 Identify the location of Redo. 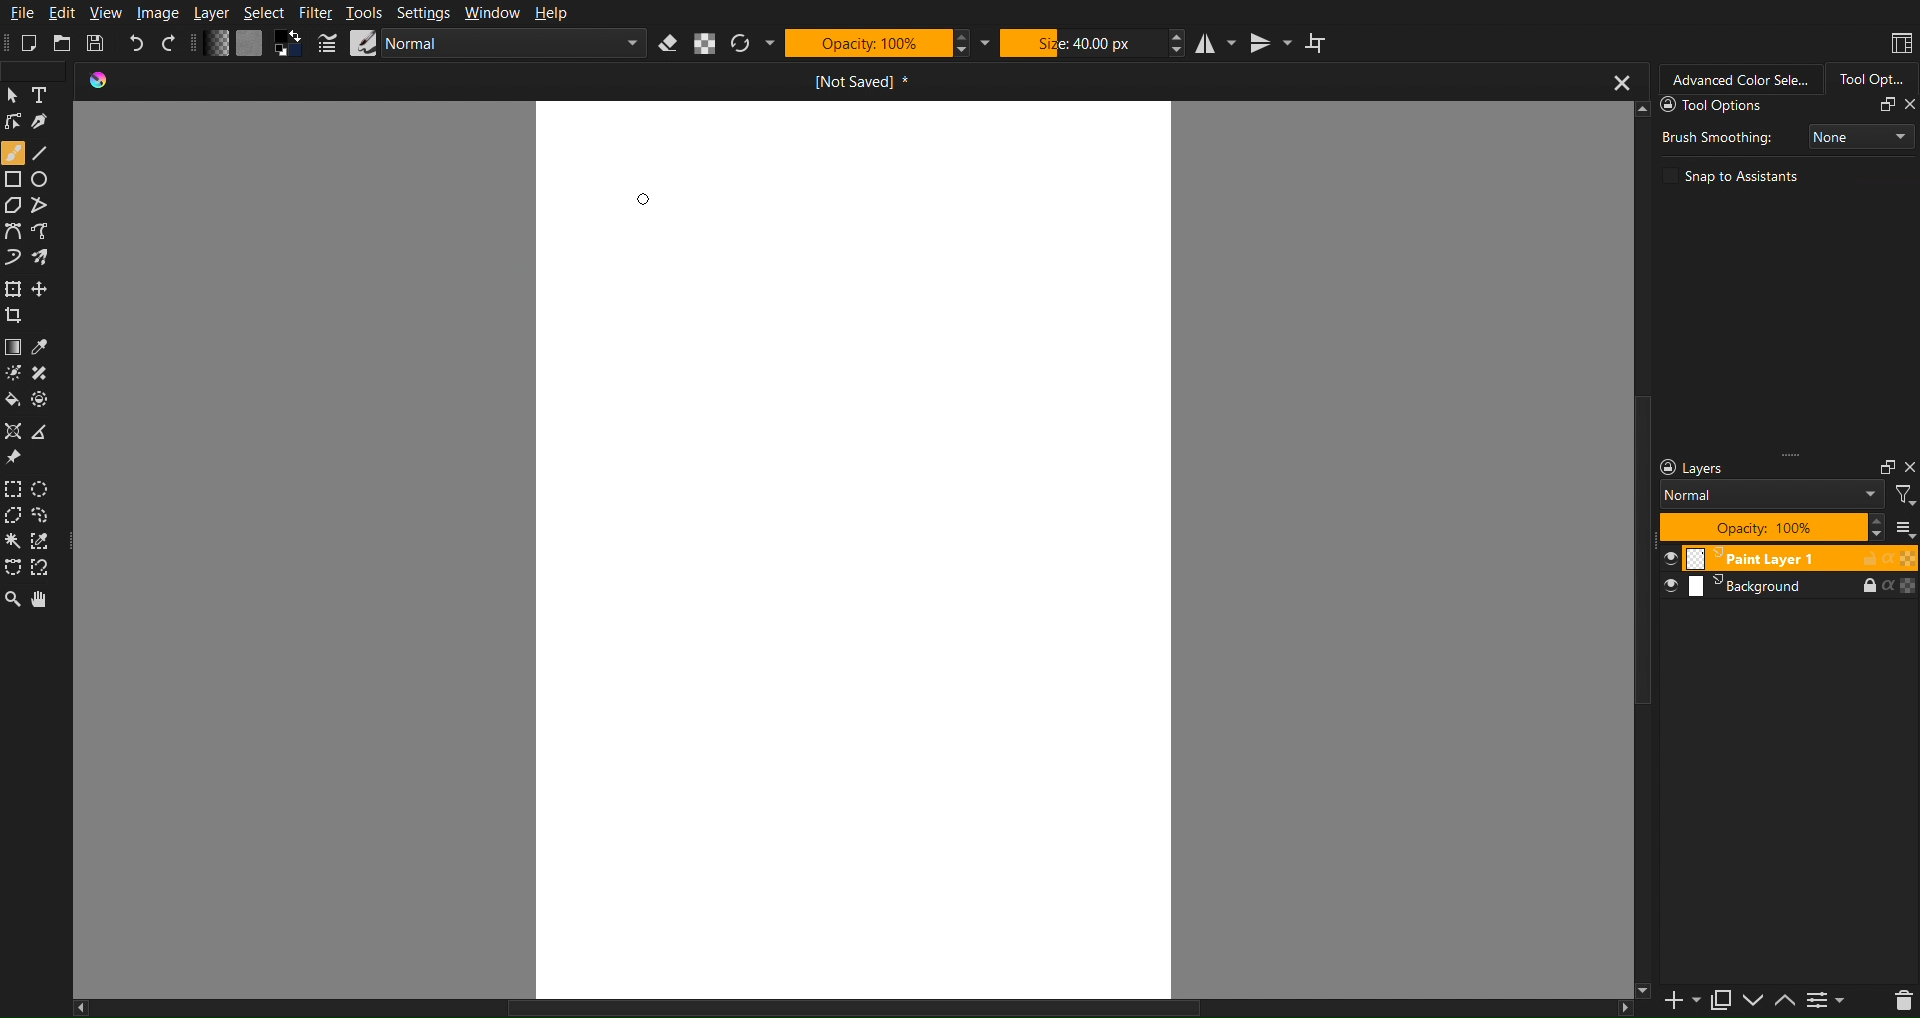
(172, 43).